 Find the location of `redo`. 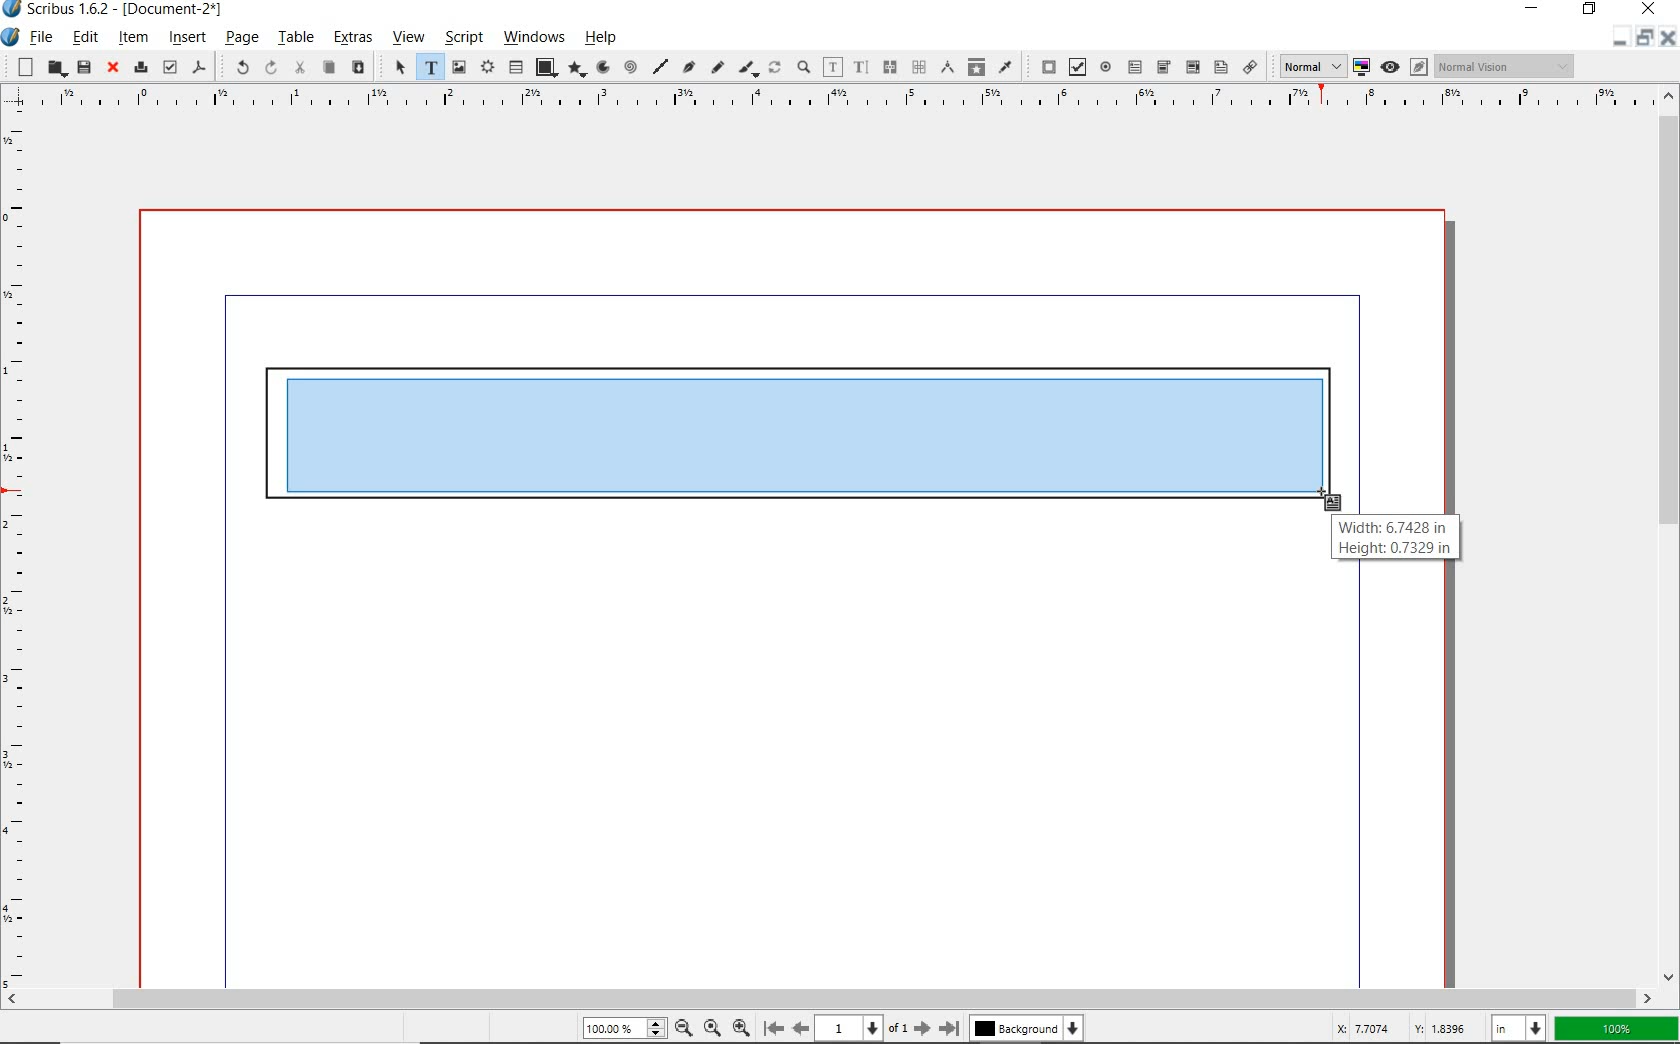

redo is located at coordinates (270, 67).